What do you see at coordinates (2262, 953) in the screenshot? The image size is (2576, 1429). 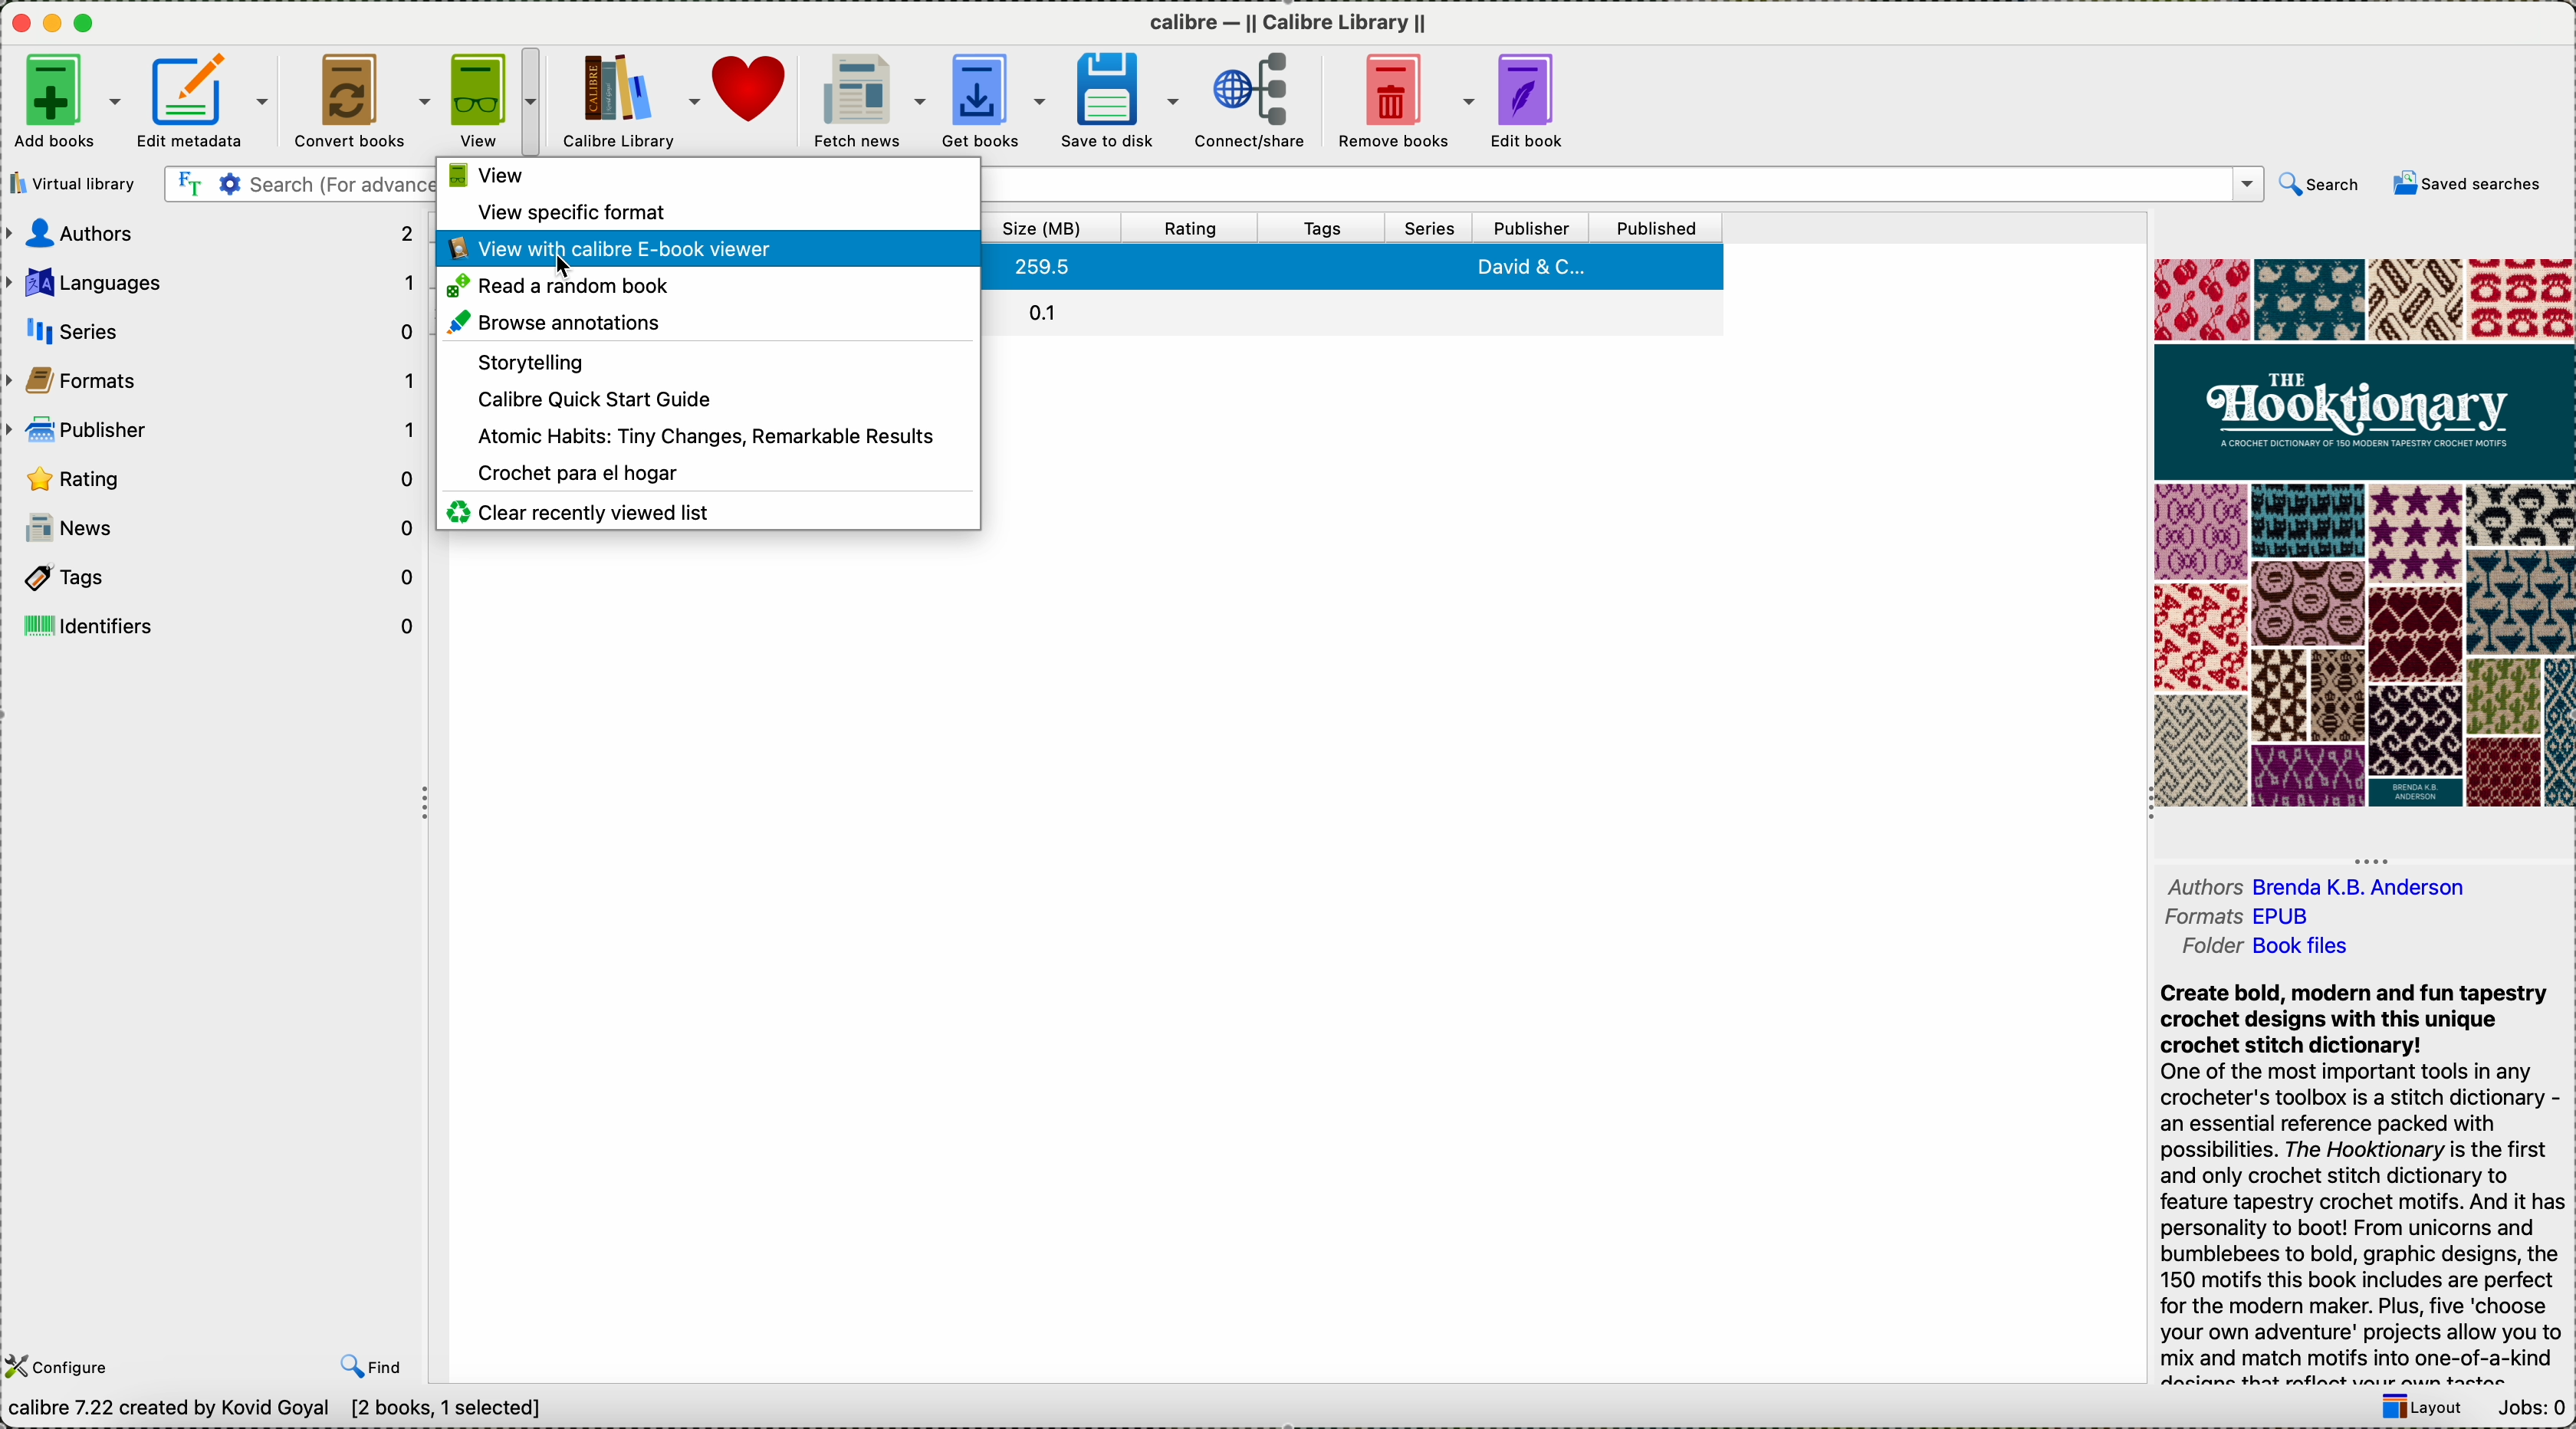 I see `folder` at bounding box center [2262, 953].